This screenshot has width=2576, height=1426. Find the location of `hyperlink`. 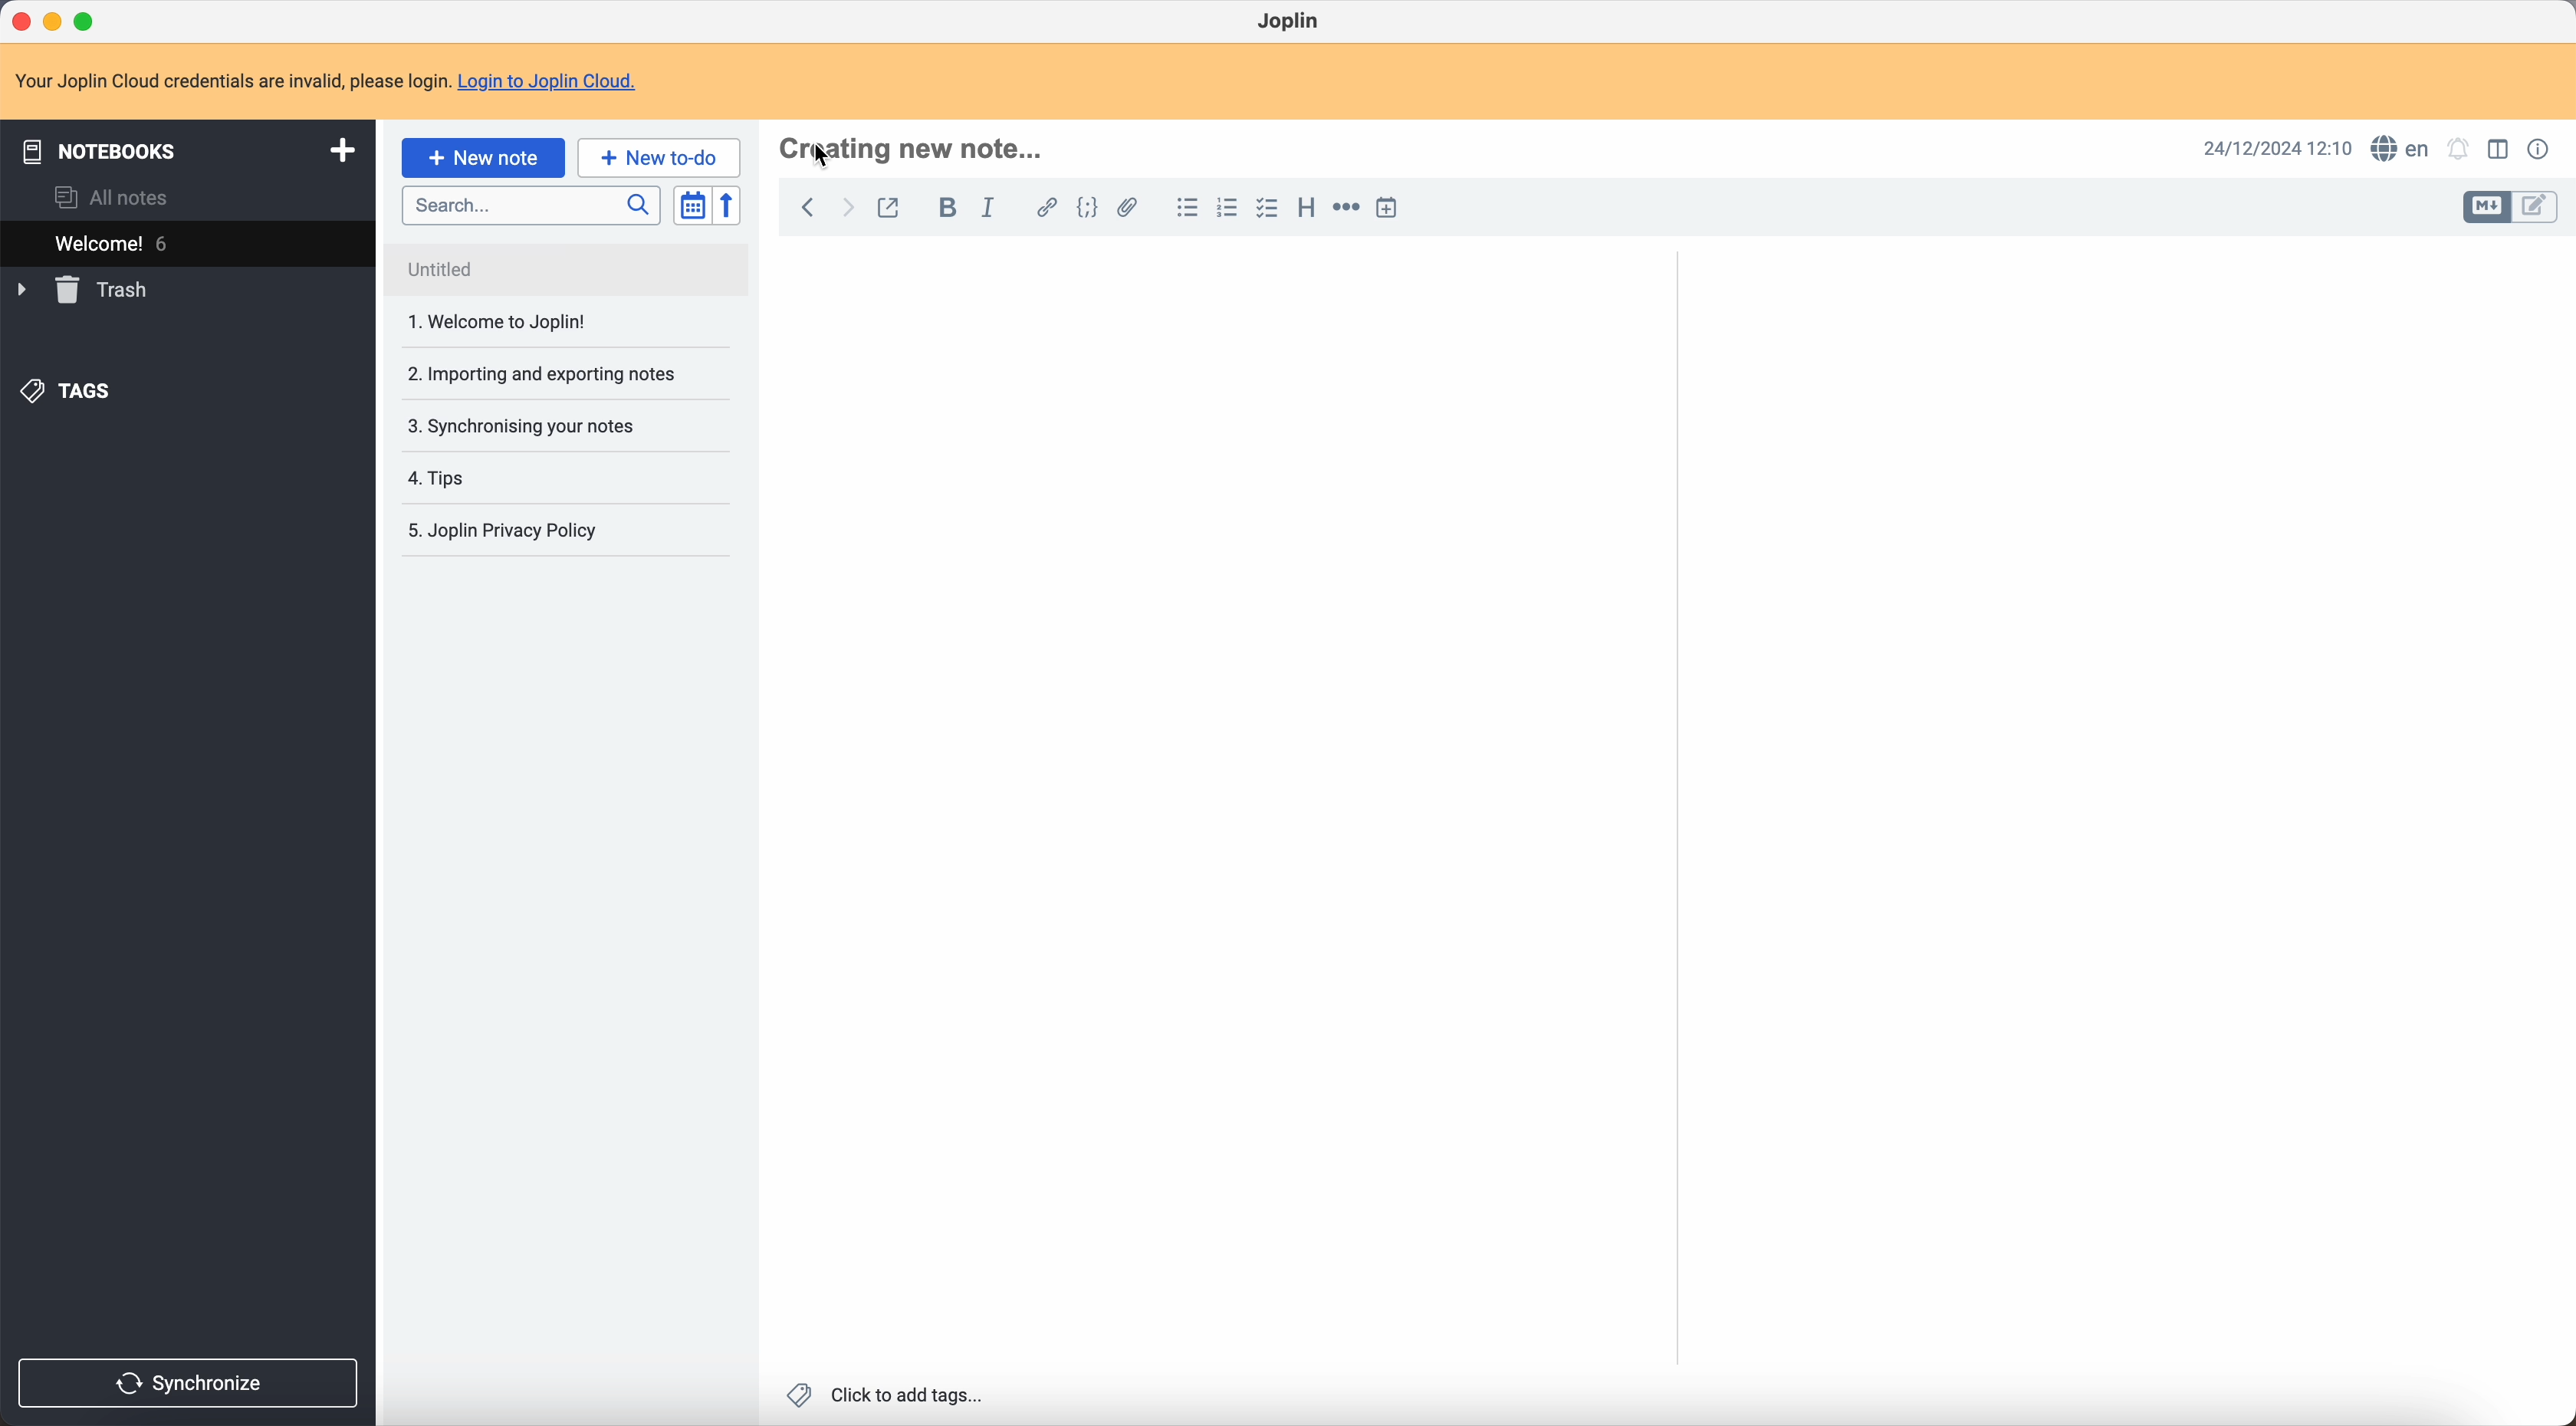

hyperlink is located at coordinates (1042, 207).